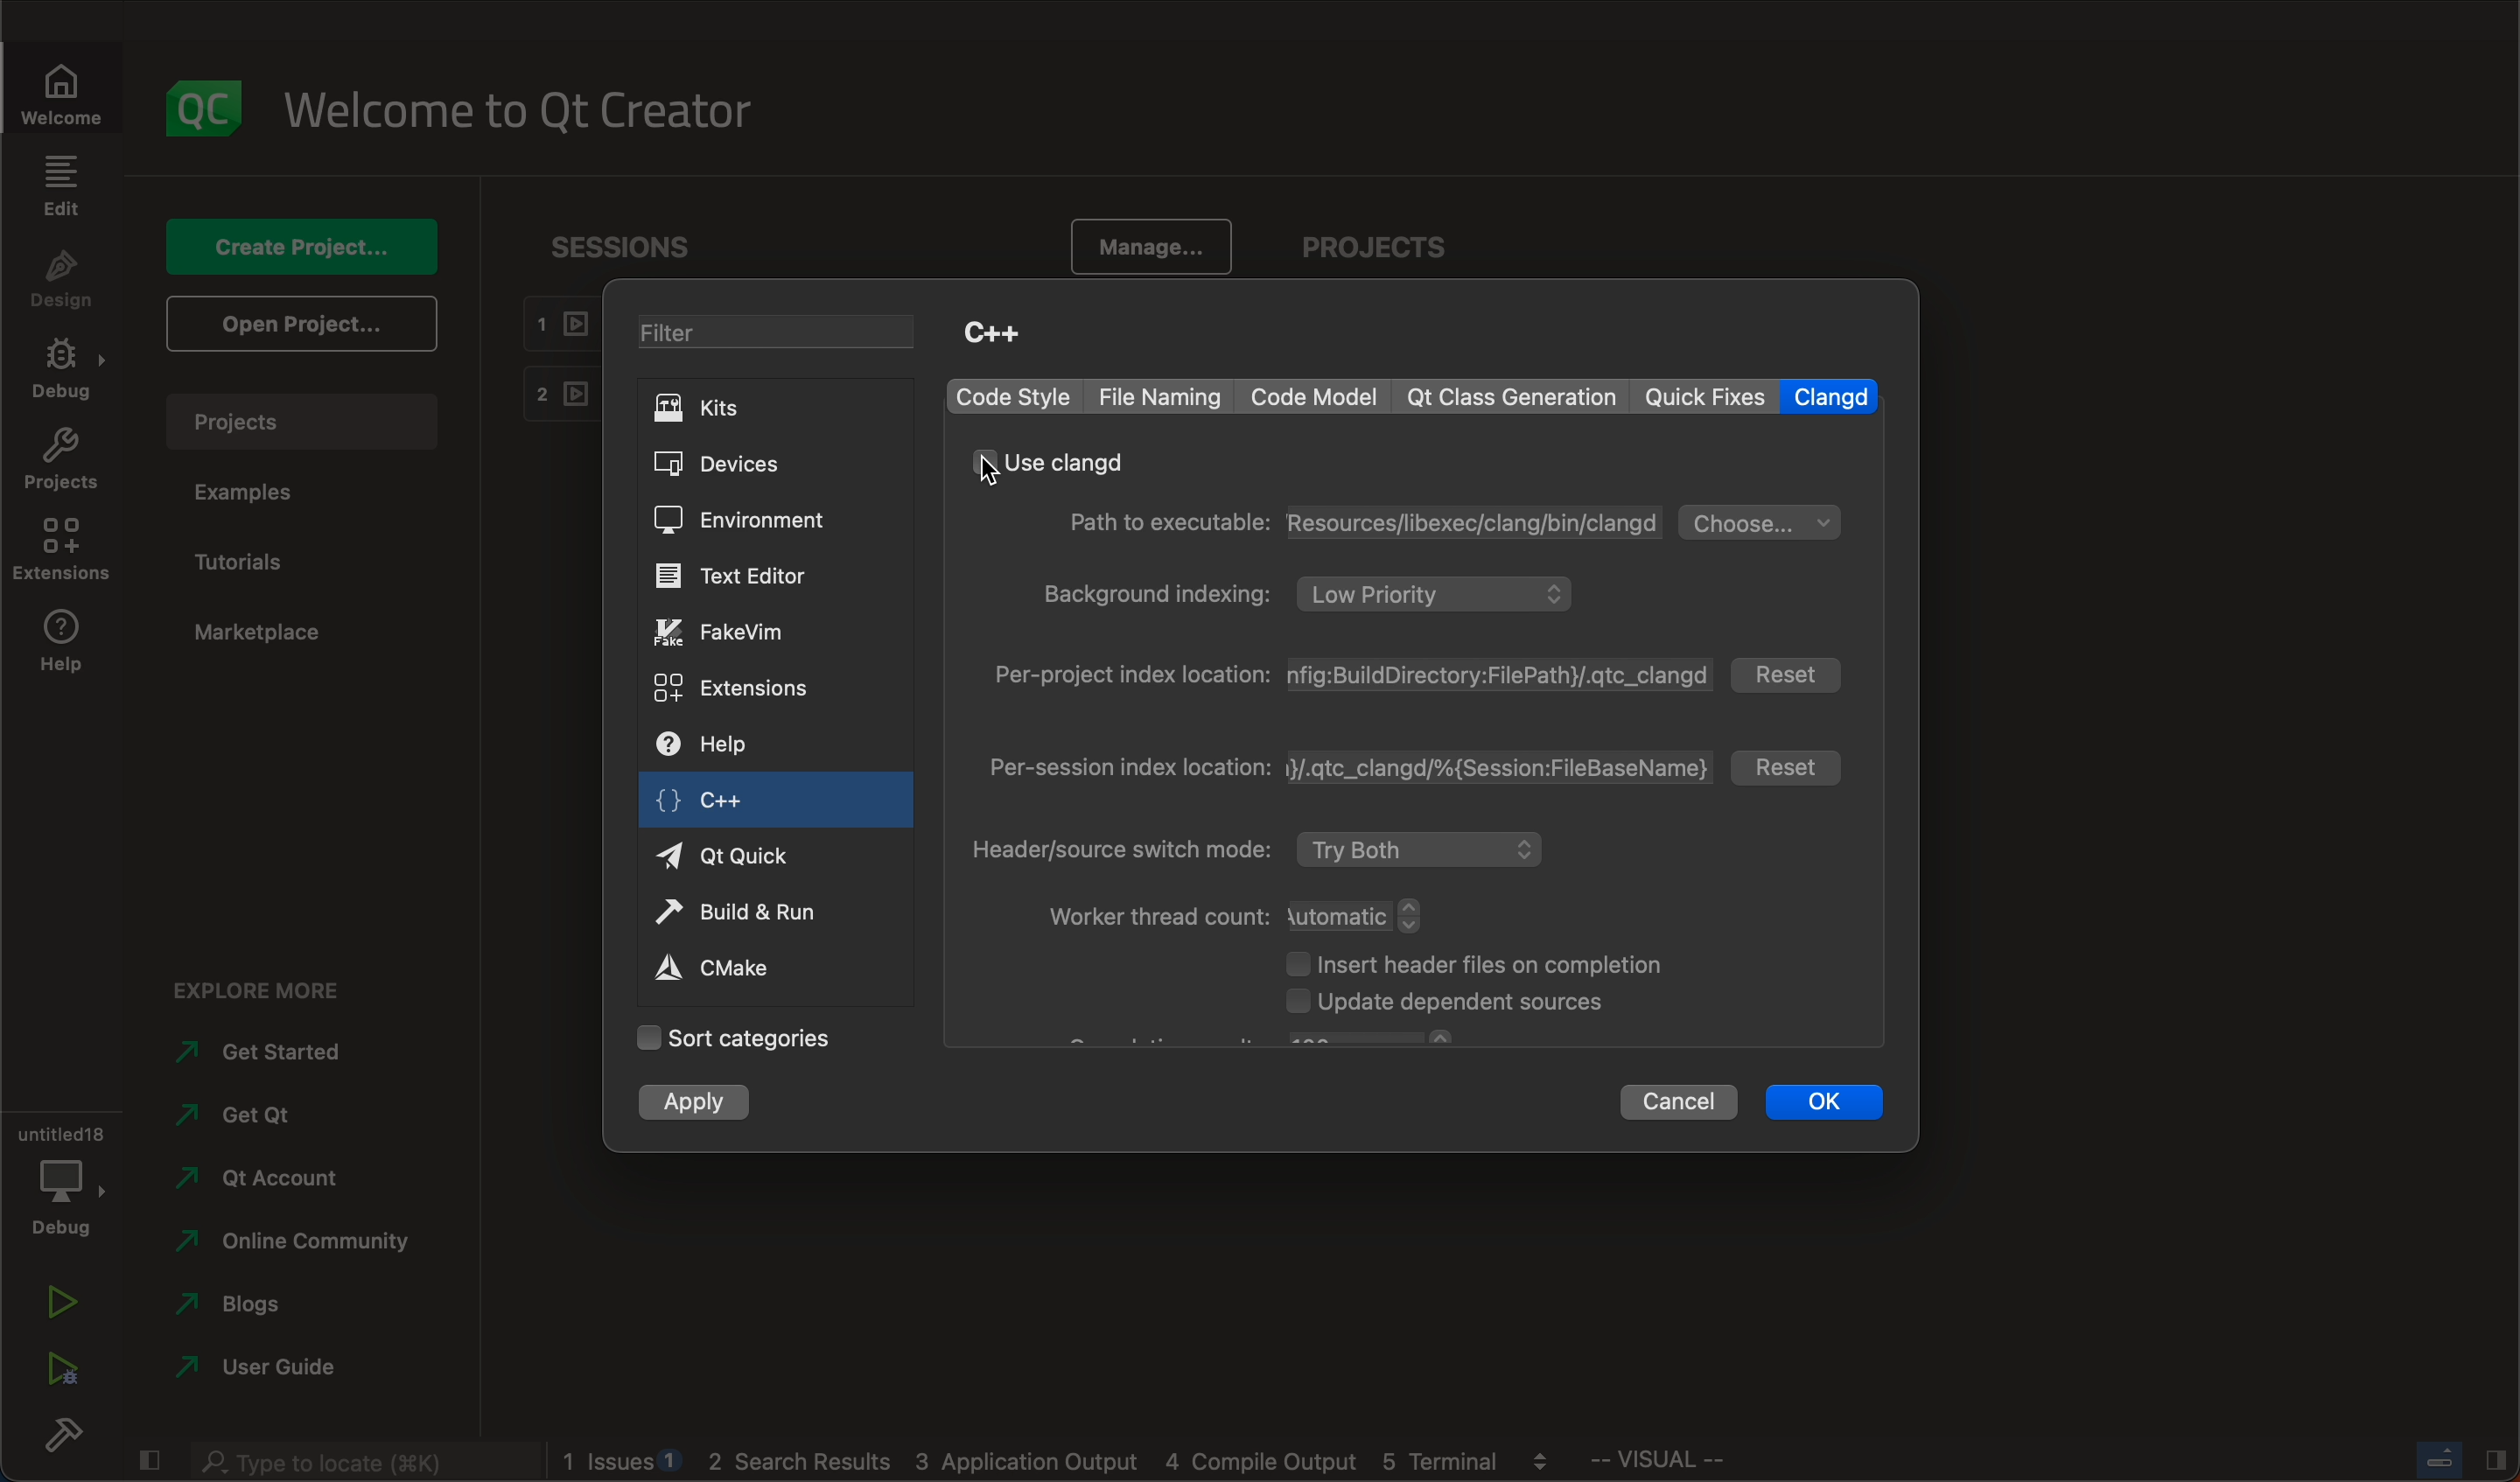  Describe the element at coordinates (62, 1300) in the screenshot. I see `run` at that location.